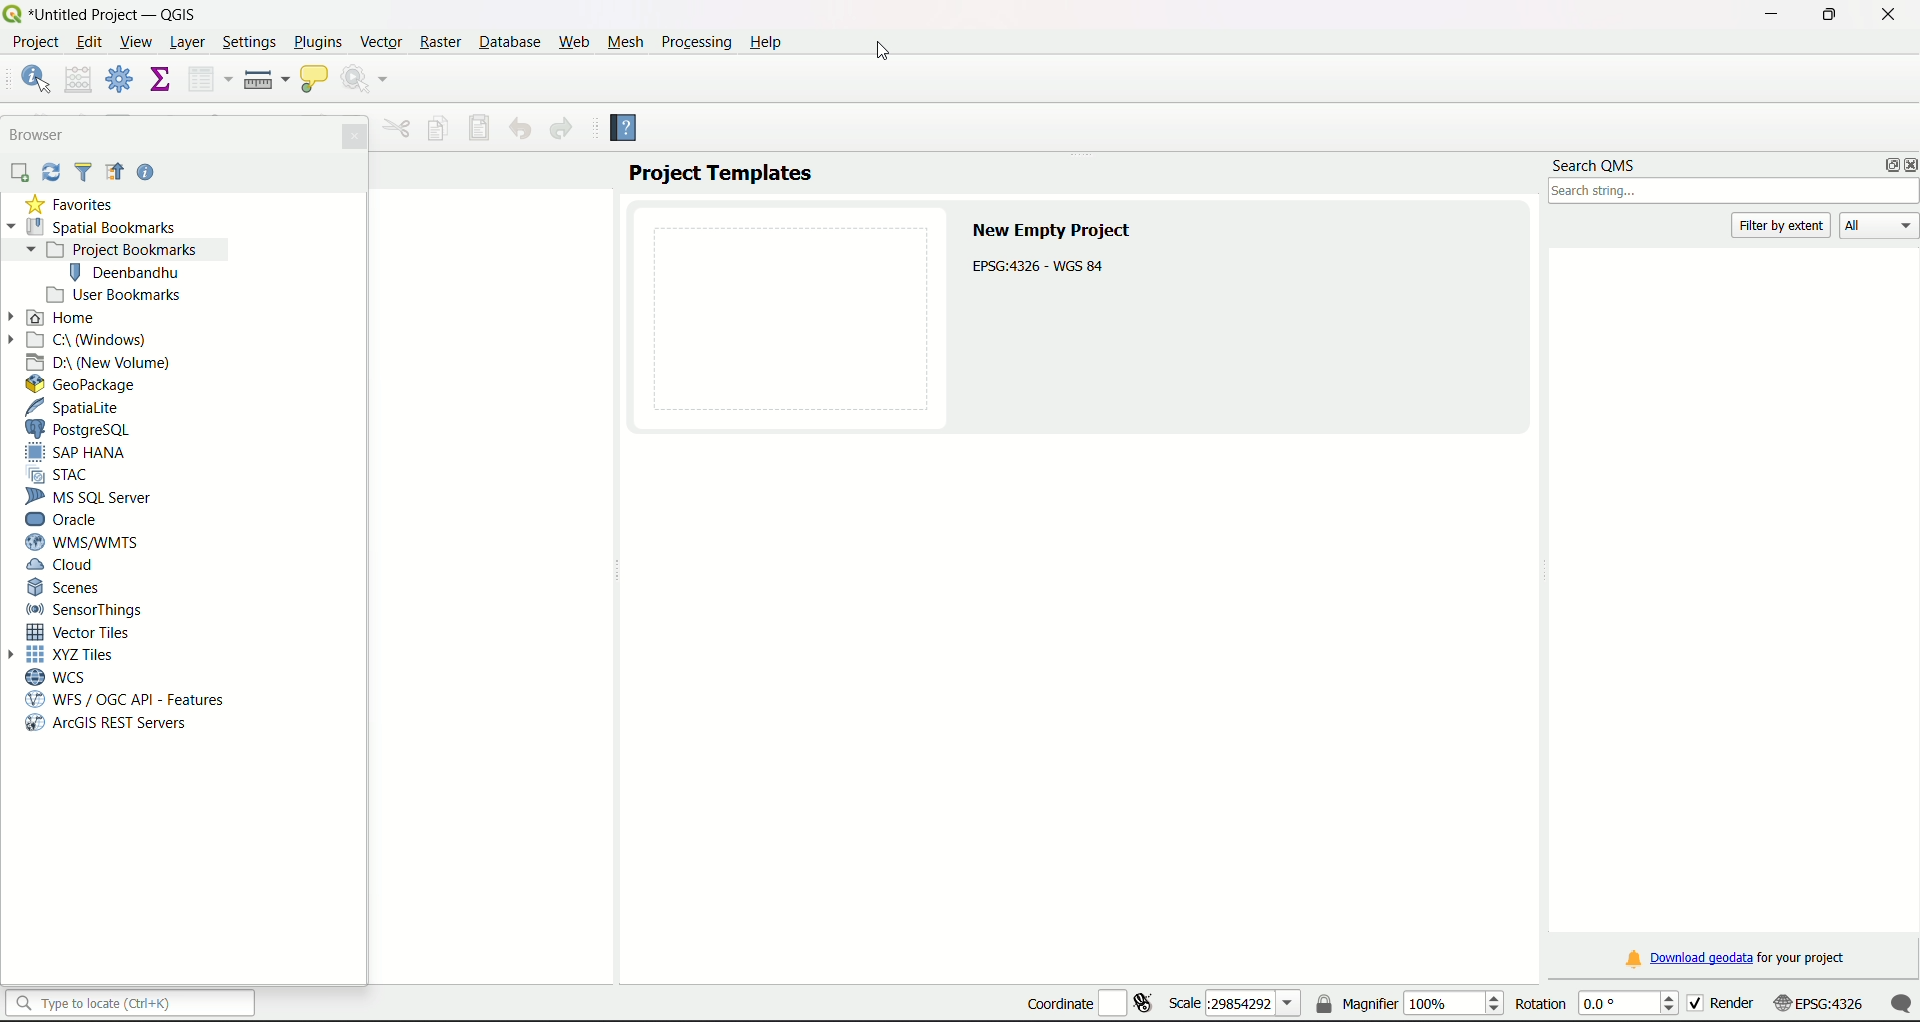 The image size is (1920, 1022). I want to click on search bar, so click(131, 1003).